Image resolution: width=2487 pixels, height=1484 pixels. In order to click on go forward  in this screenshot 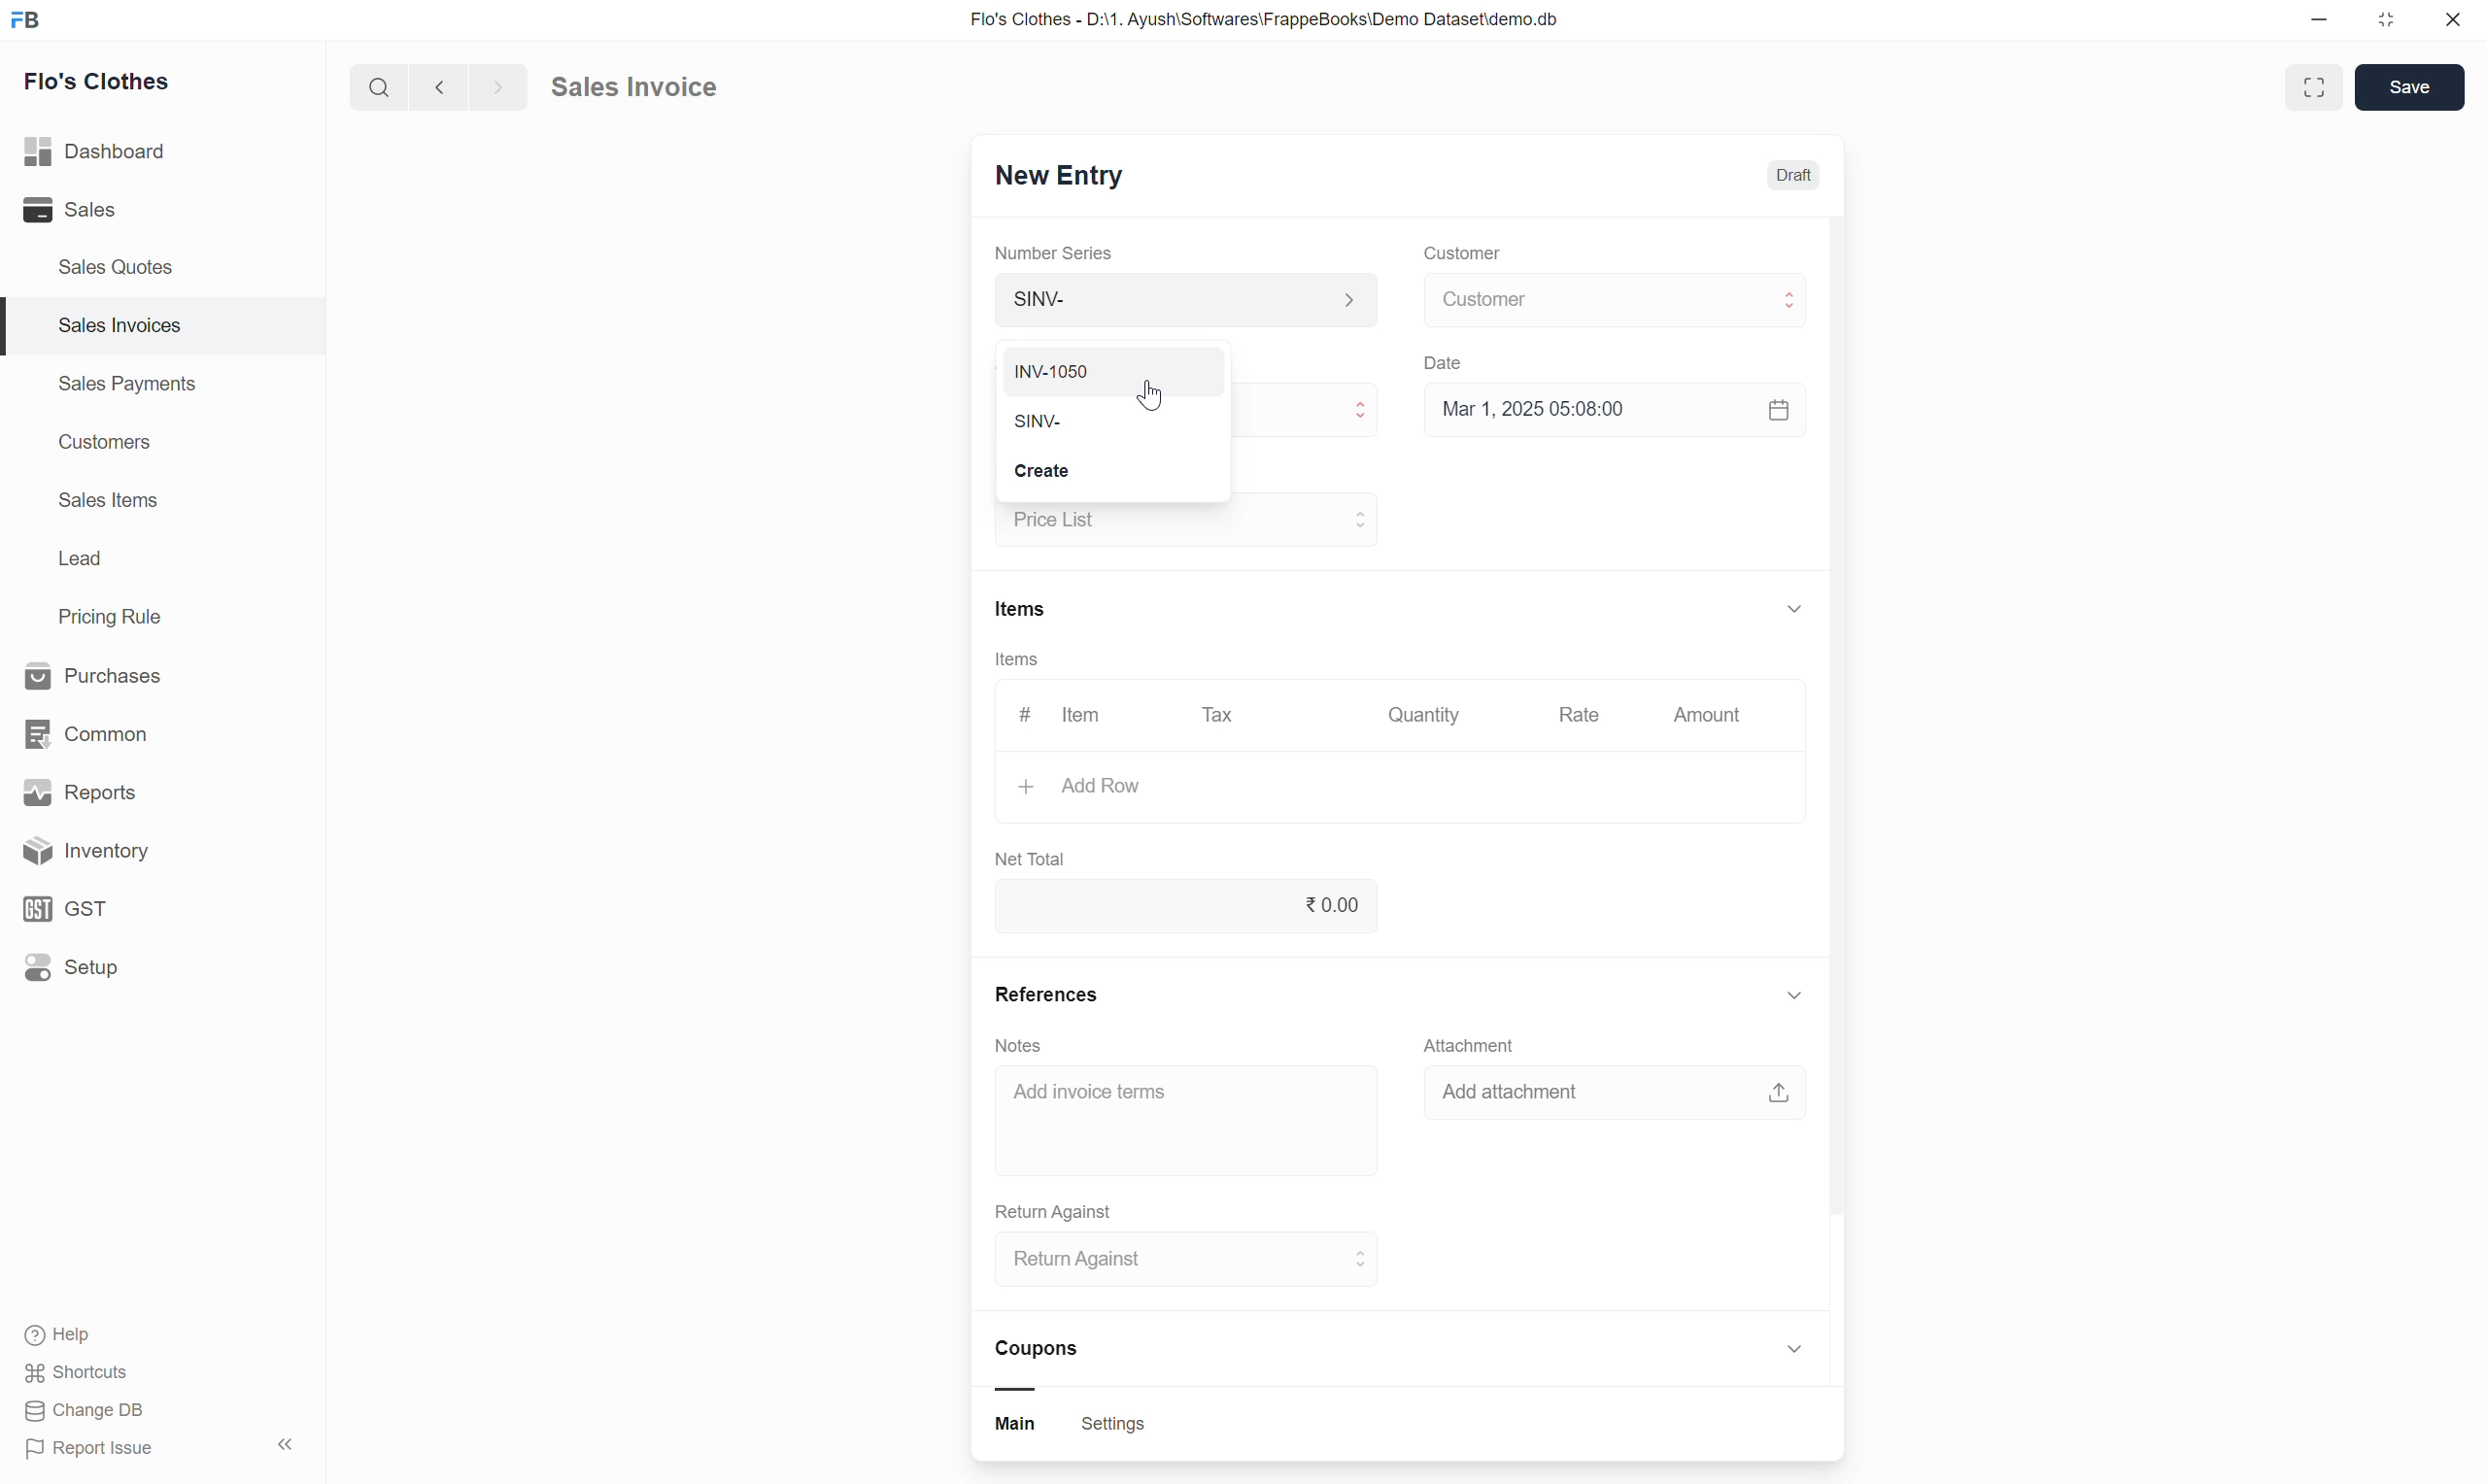, I will do `click(493, 91)`.